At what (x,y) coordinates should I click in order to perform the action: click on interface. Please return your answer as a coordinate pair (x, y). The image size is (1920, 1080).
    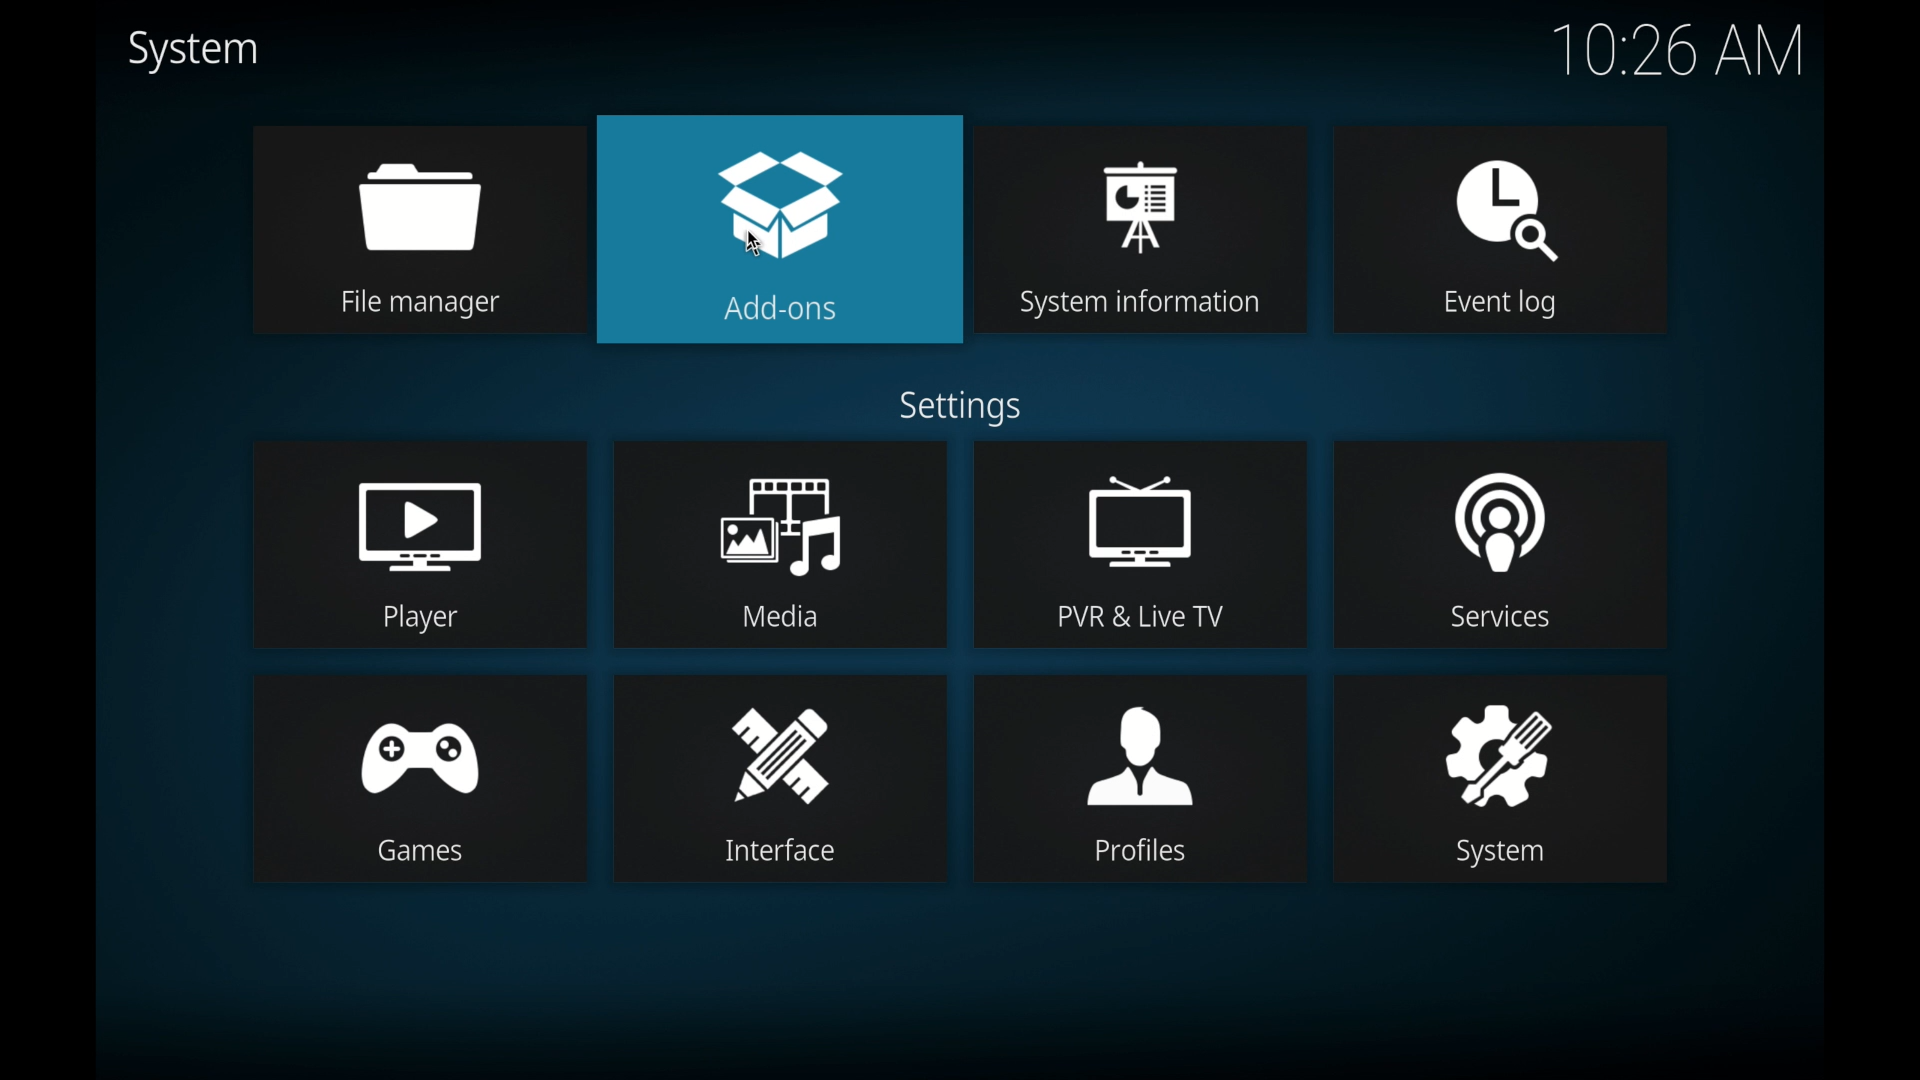
    Looking at the image, I should click on (780, 779).